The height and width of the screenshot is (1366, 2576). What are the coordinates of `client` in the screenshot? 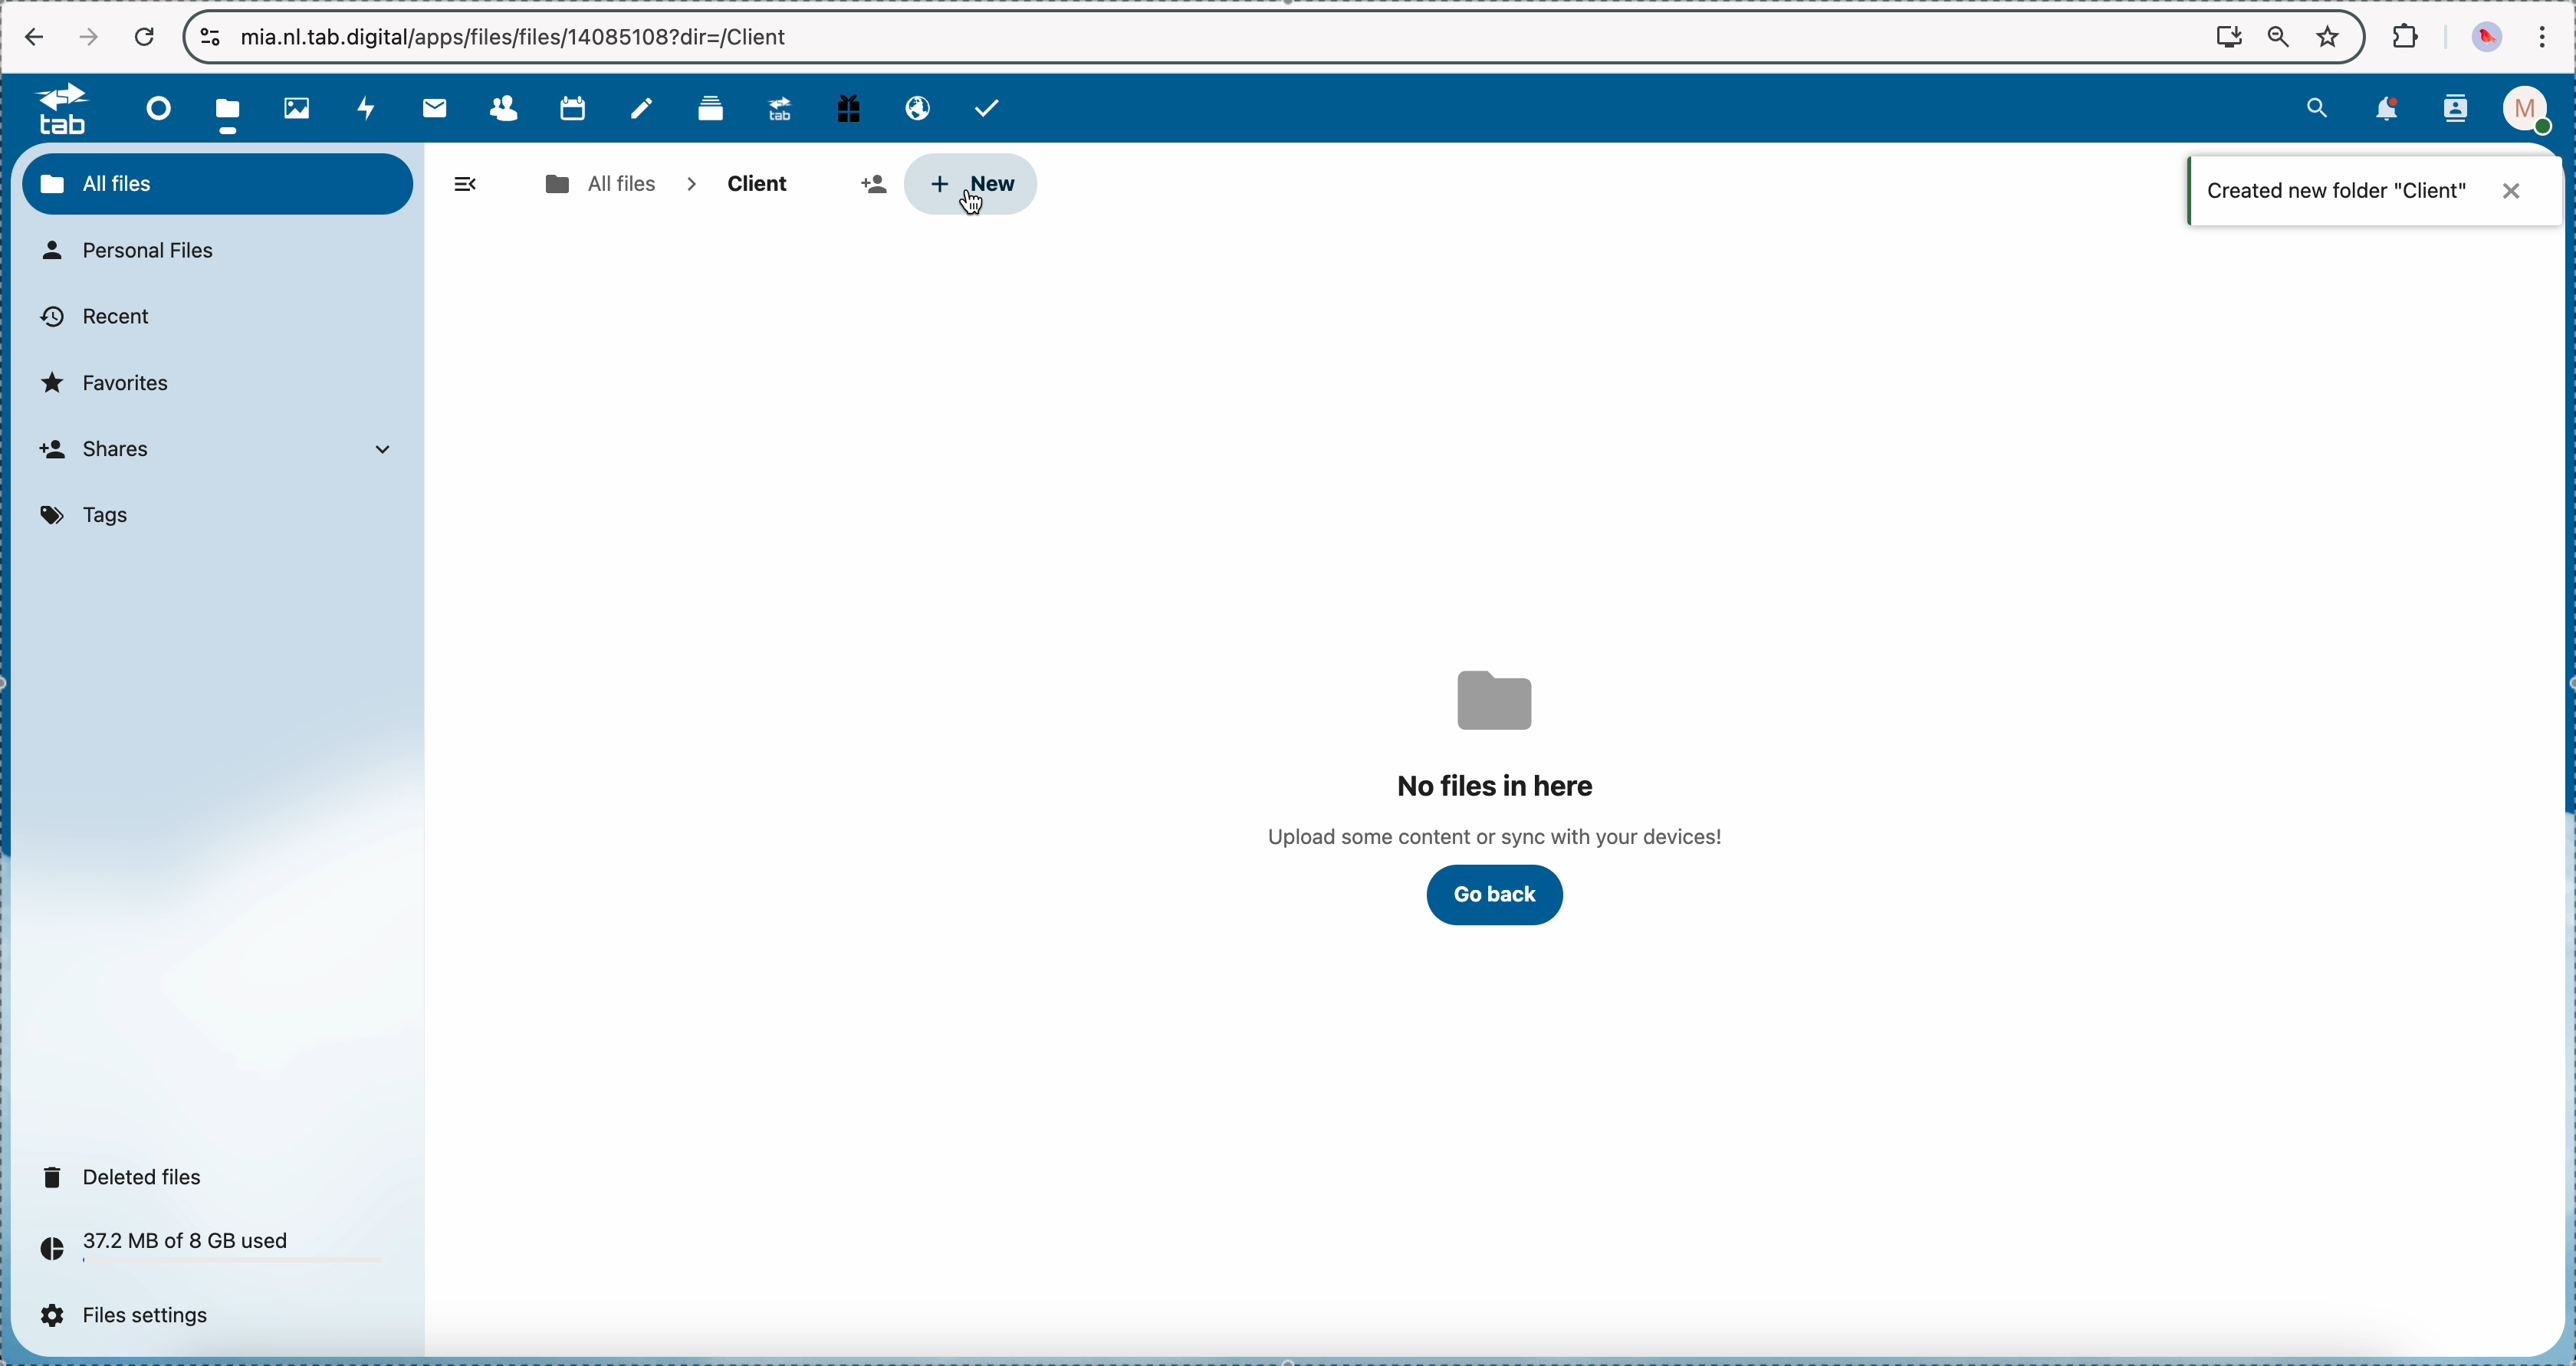 It's located at (755, 185).